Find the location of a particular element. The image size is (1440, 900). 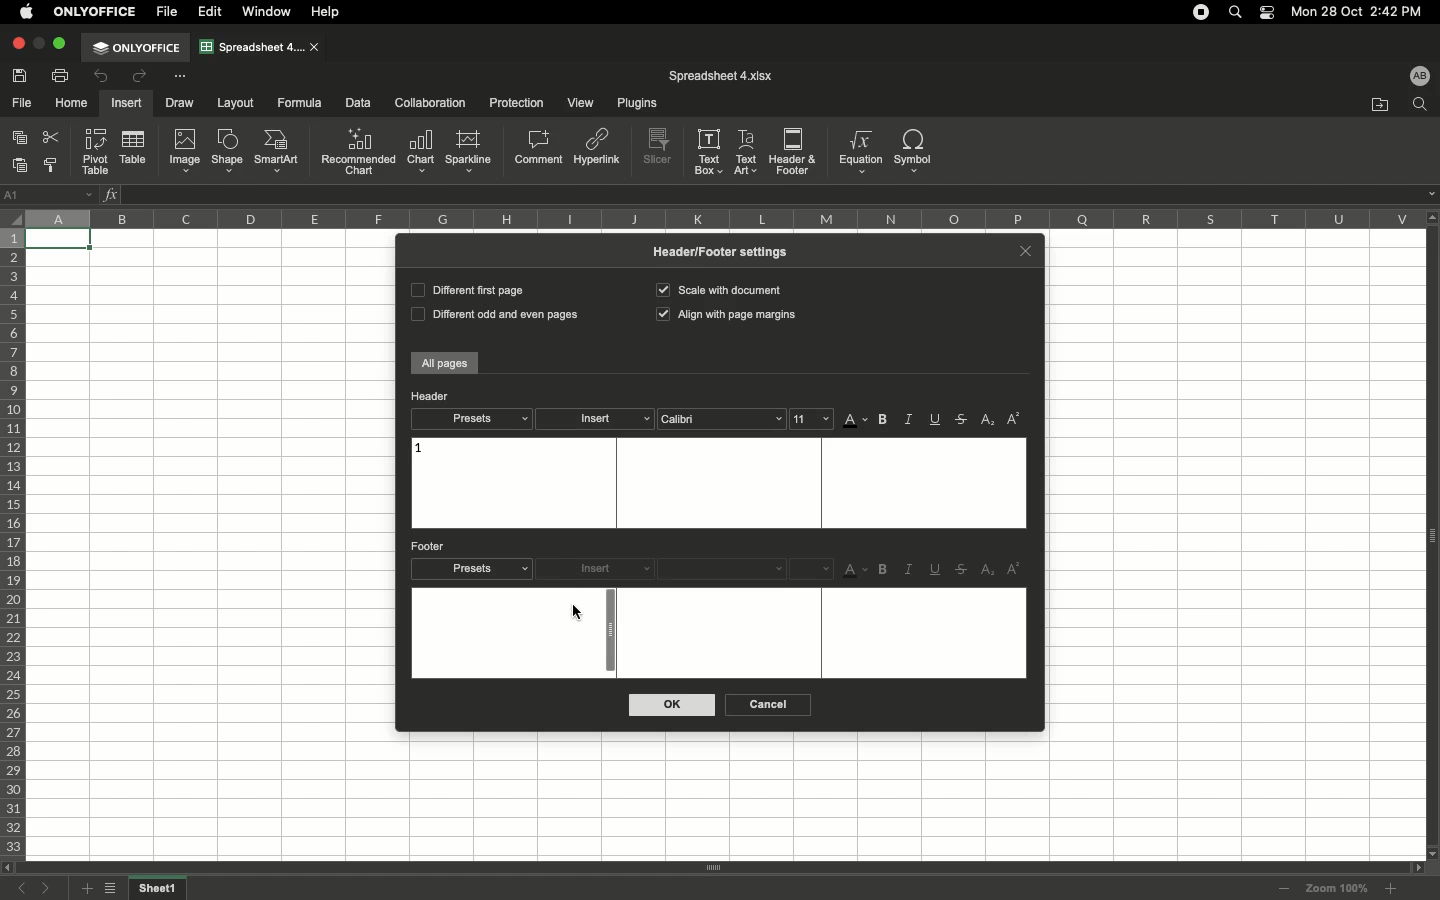

Home is located at coordinates (72, 104).